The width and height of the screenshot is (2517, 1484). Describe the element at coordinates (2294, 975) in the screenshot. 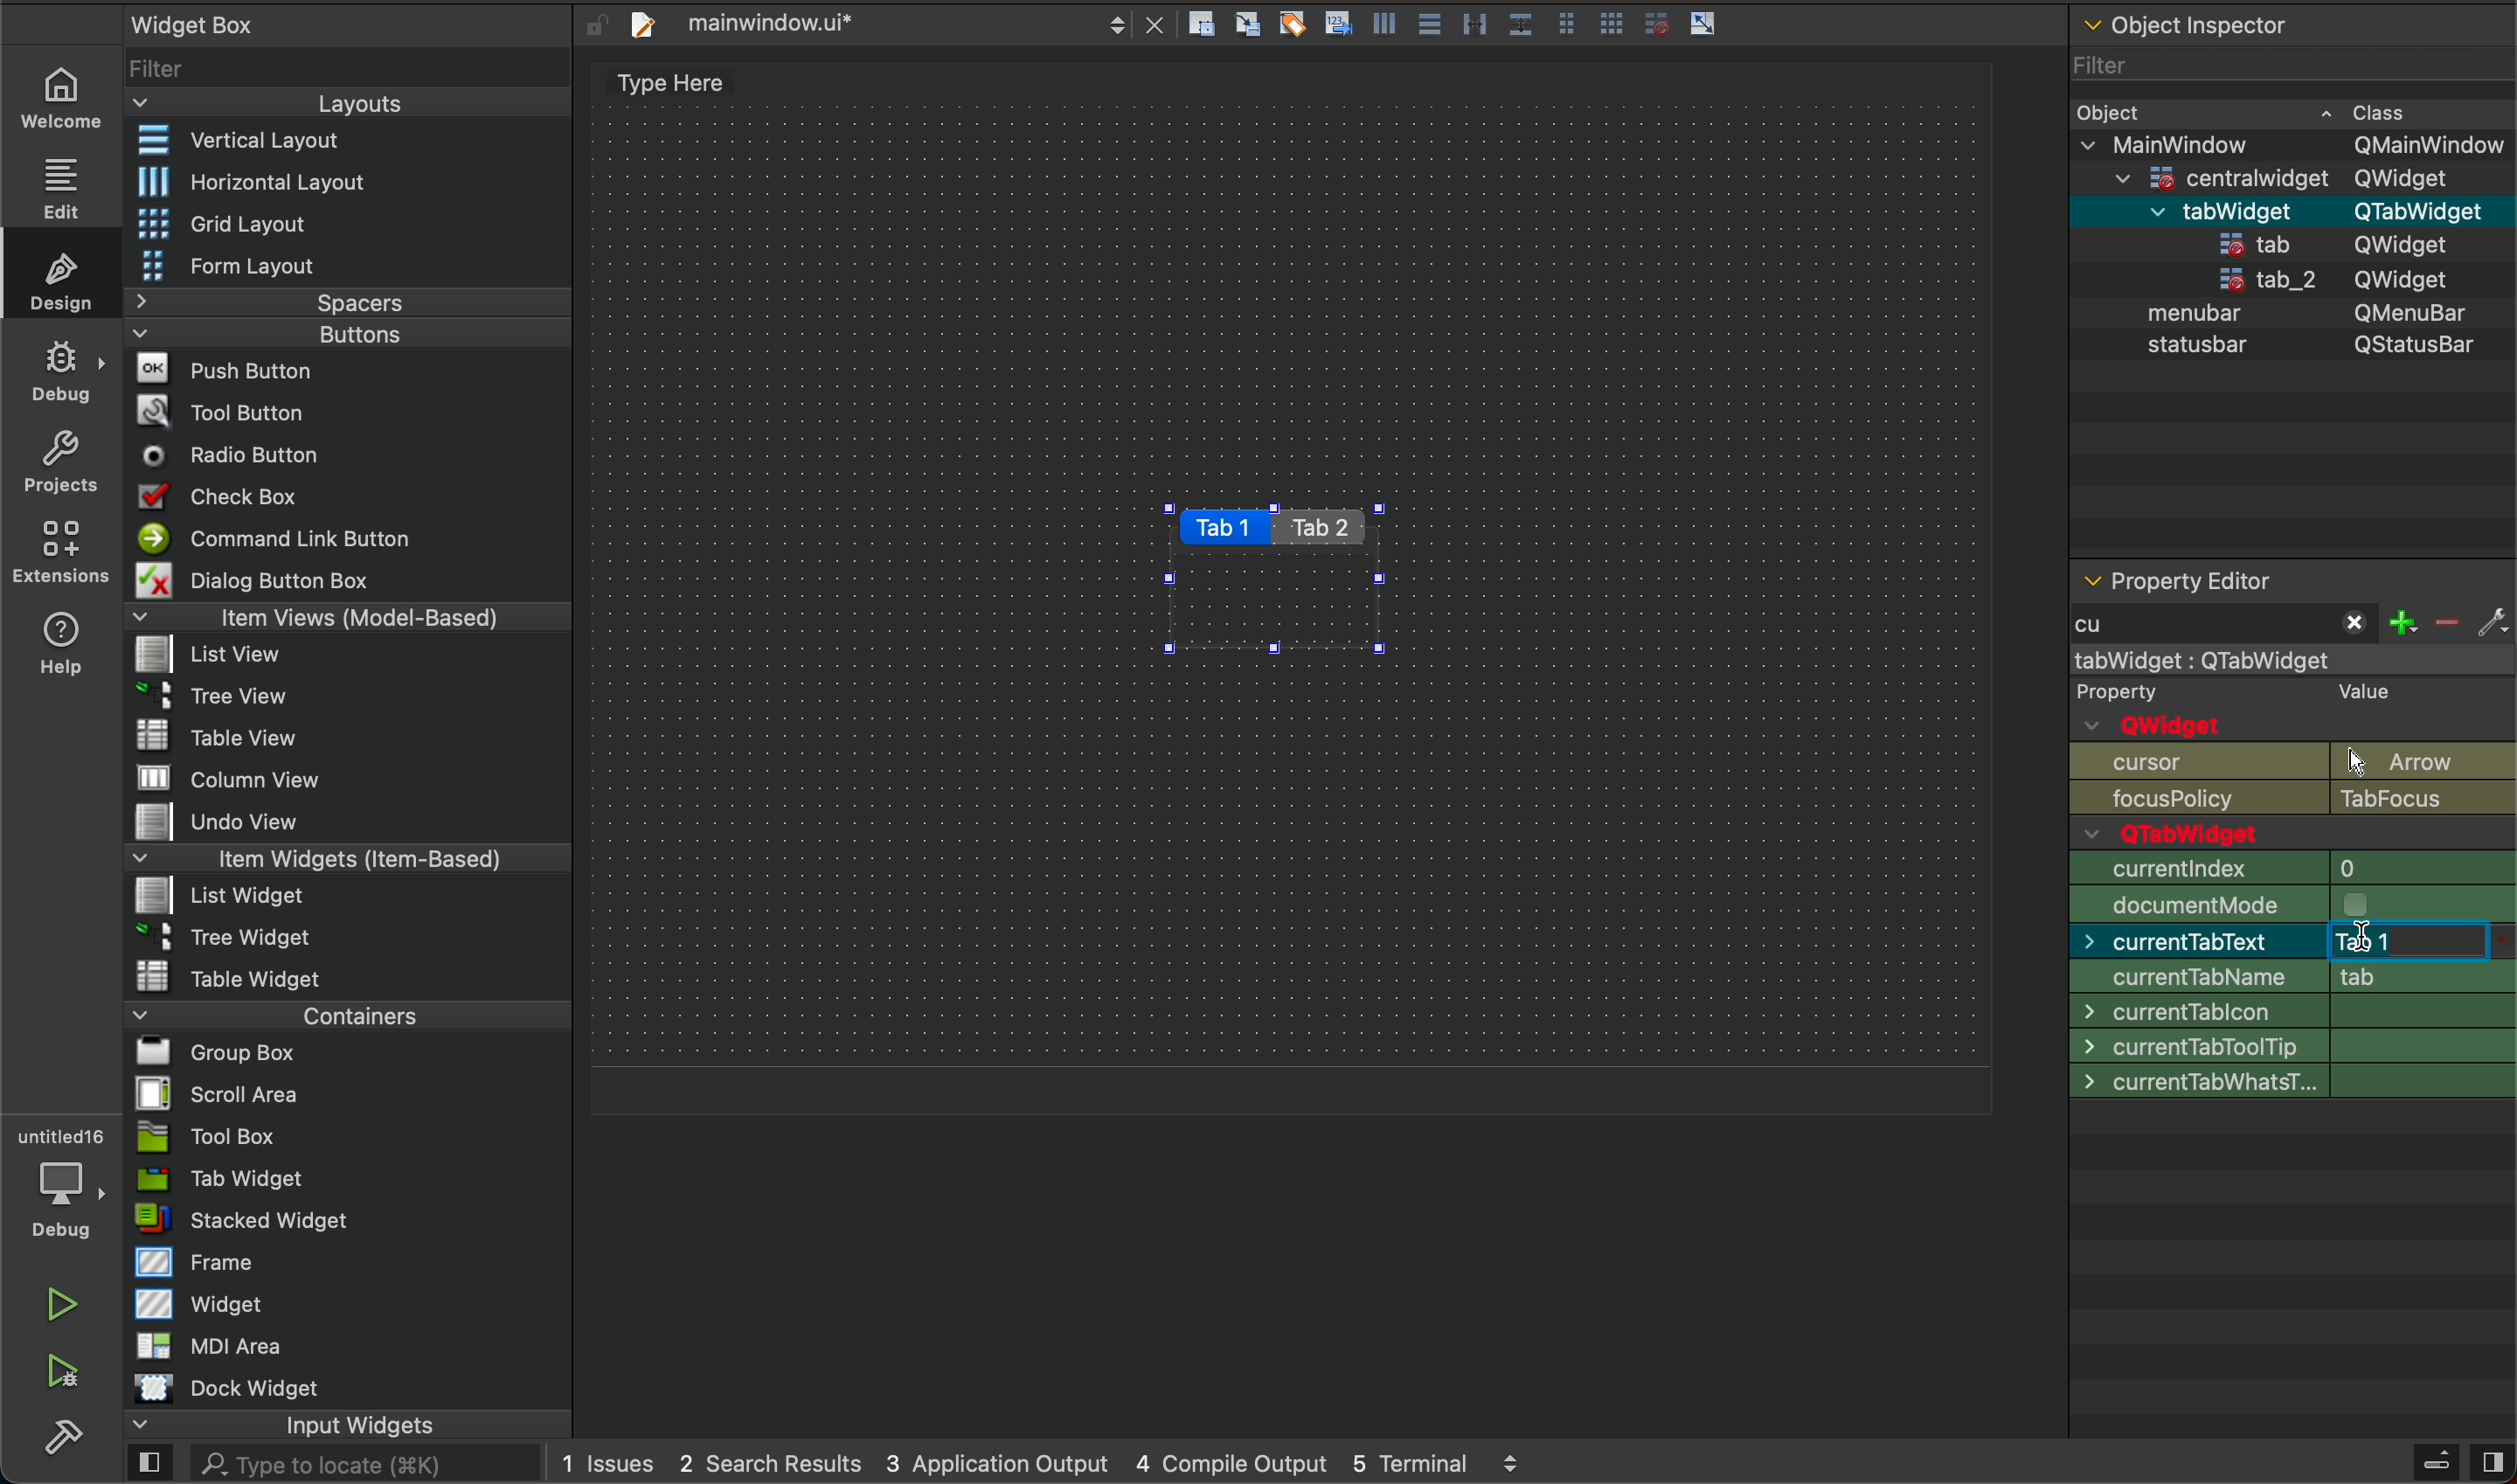

I see `` at that location.